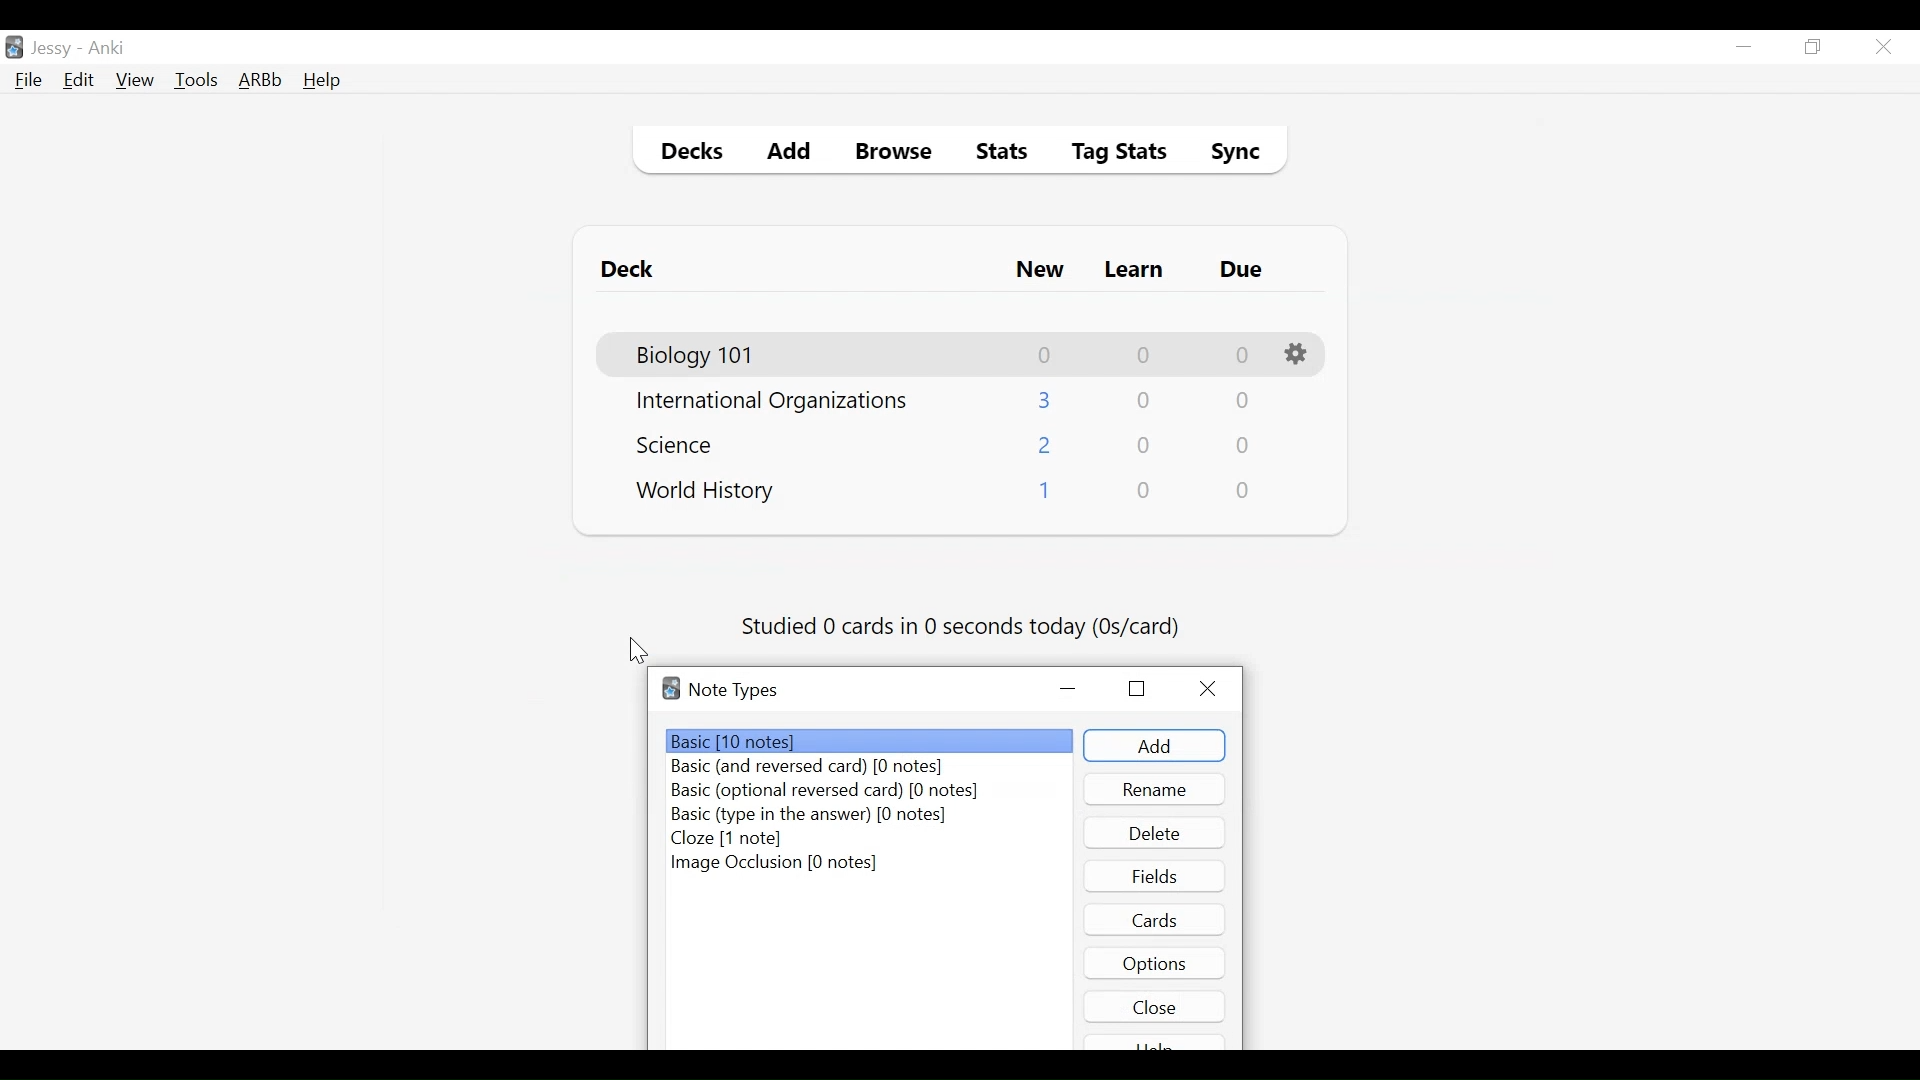 The height and width of the screenshot is (1080, 1920). What do you see at coordinates (1155, 789) in the screenshot?
I see `Rename` at bounding box center [1155, 789].